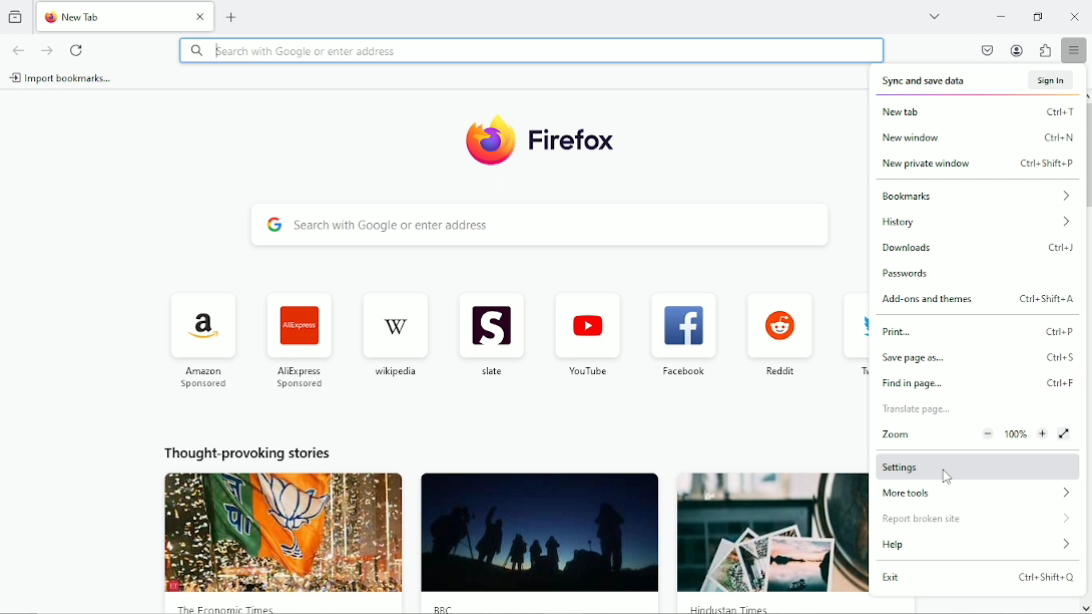 This screenshot has width=1092, height=614. I want to click on wikipedia, so click(394, 334).